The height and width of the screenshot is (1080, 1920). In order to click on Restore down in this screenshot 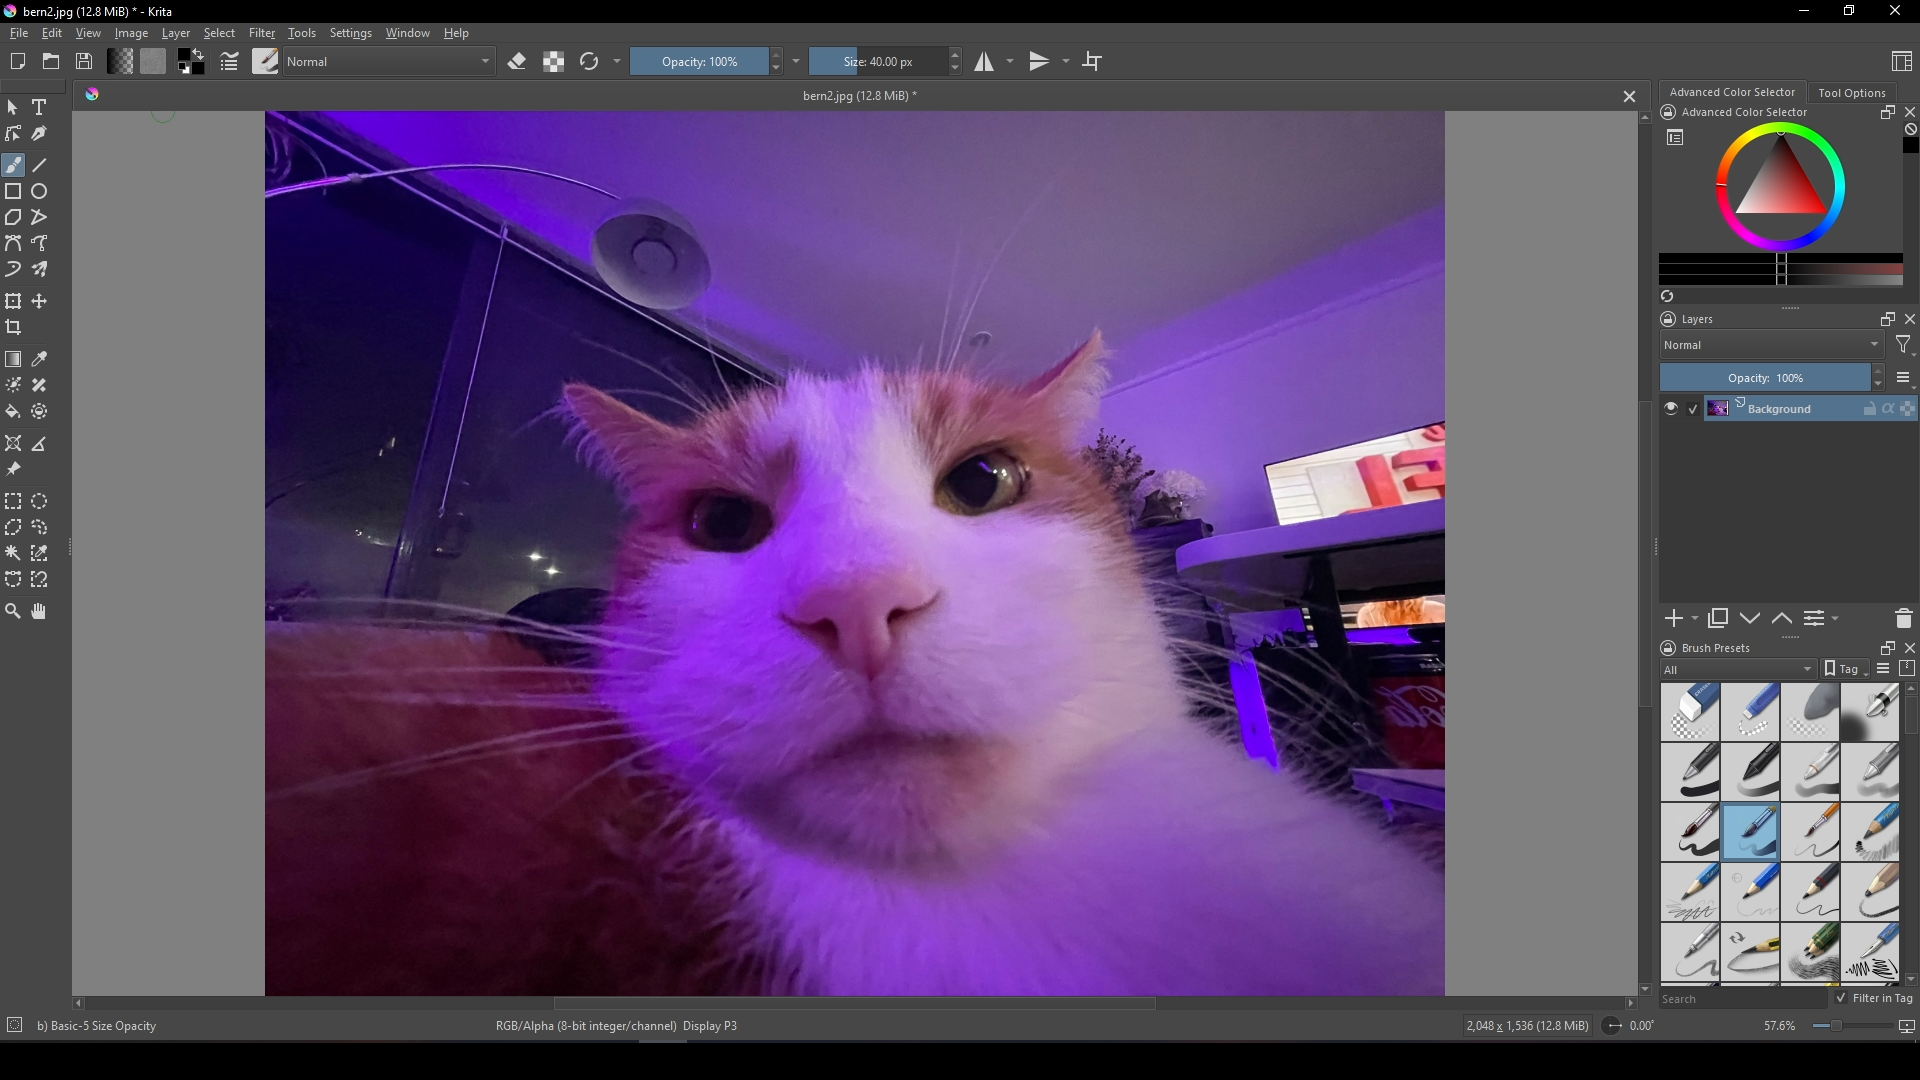, I will do `click(1849, 12)`.